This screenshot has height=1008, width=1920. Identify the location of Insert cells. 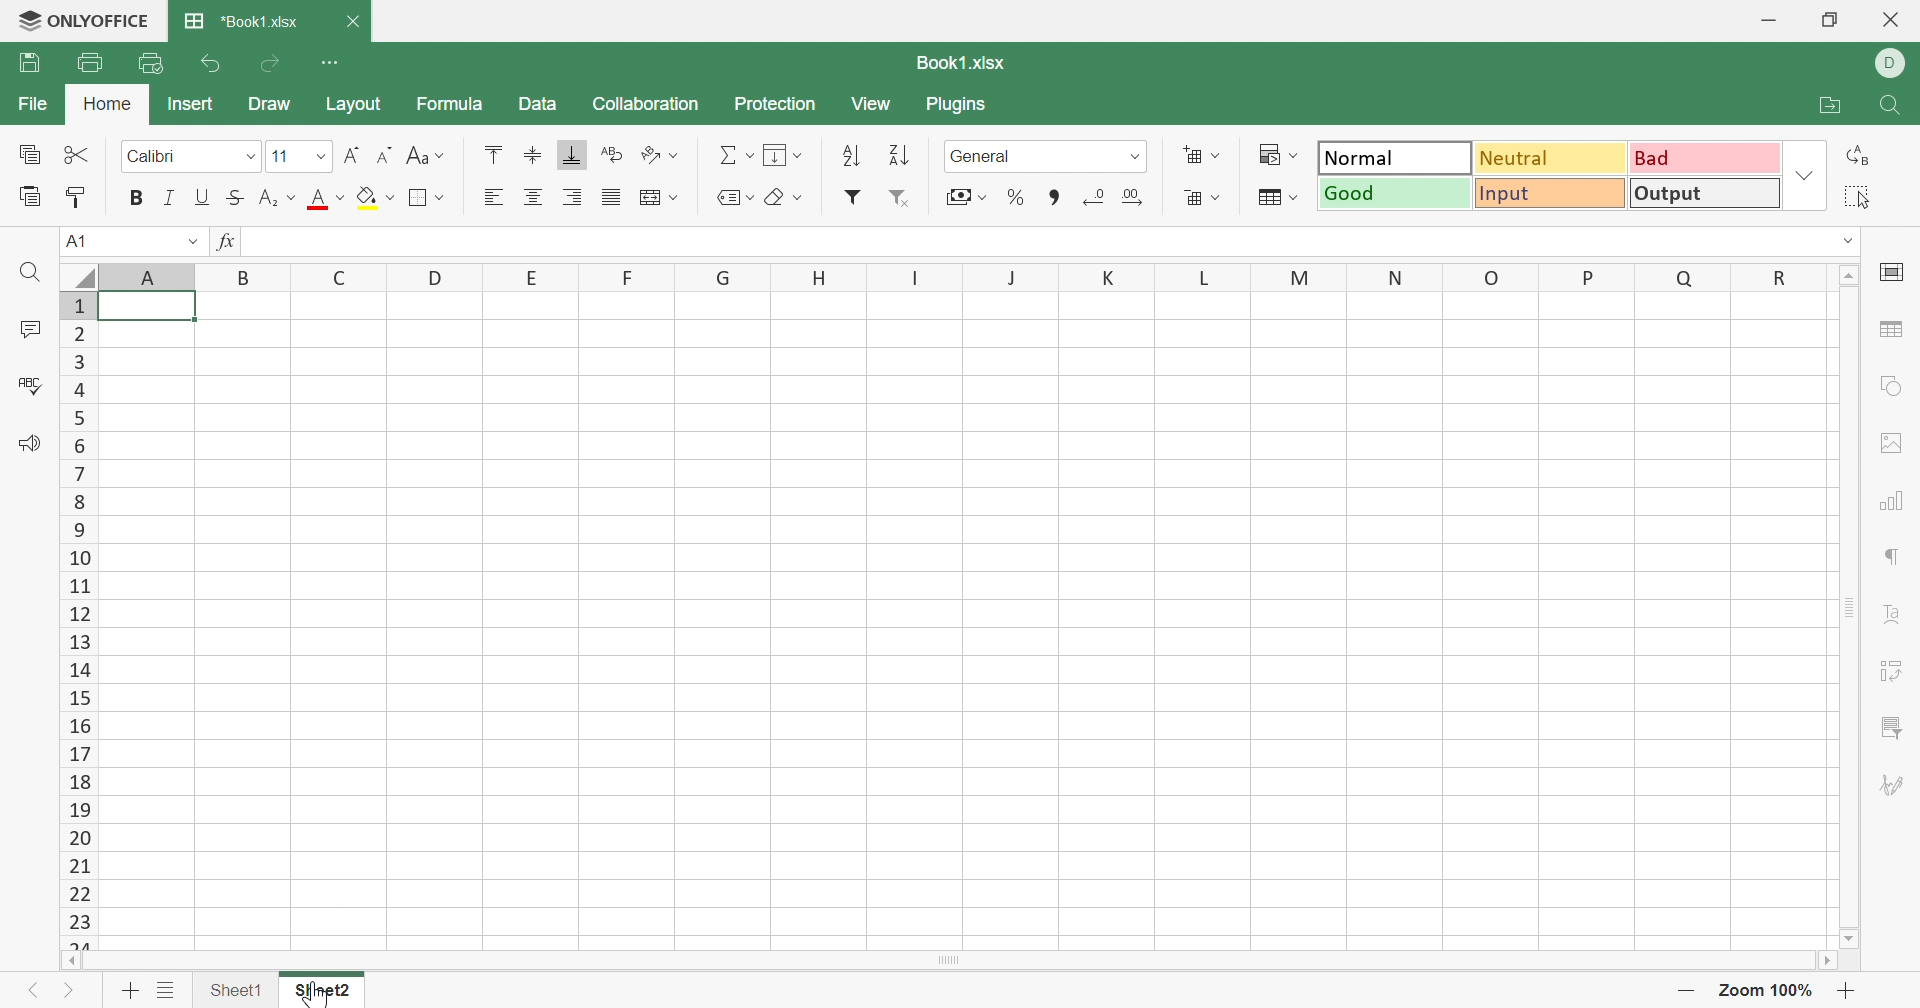
(1192, 155).